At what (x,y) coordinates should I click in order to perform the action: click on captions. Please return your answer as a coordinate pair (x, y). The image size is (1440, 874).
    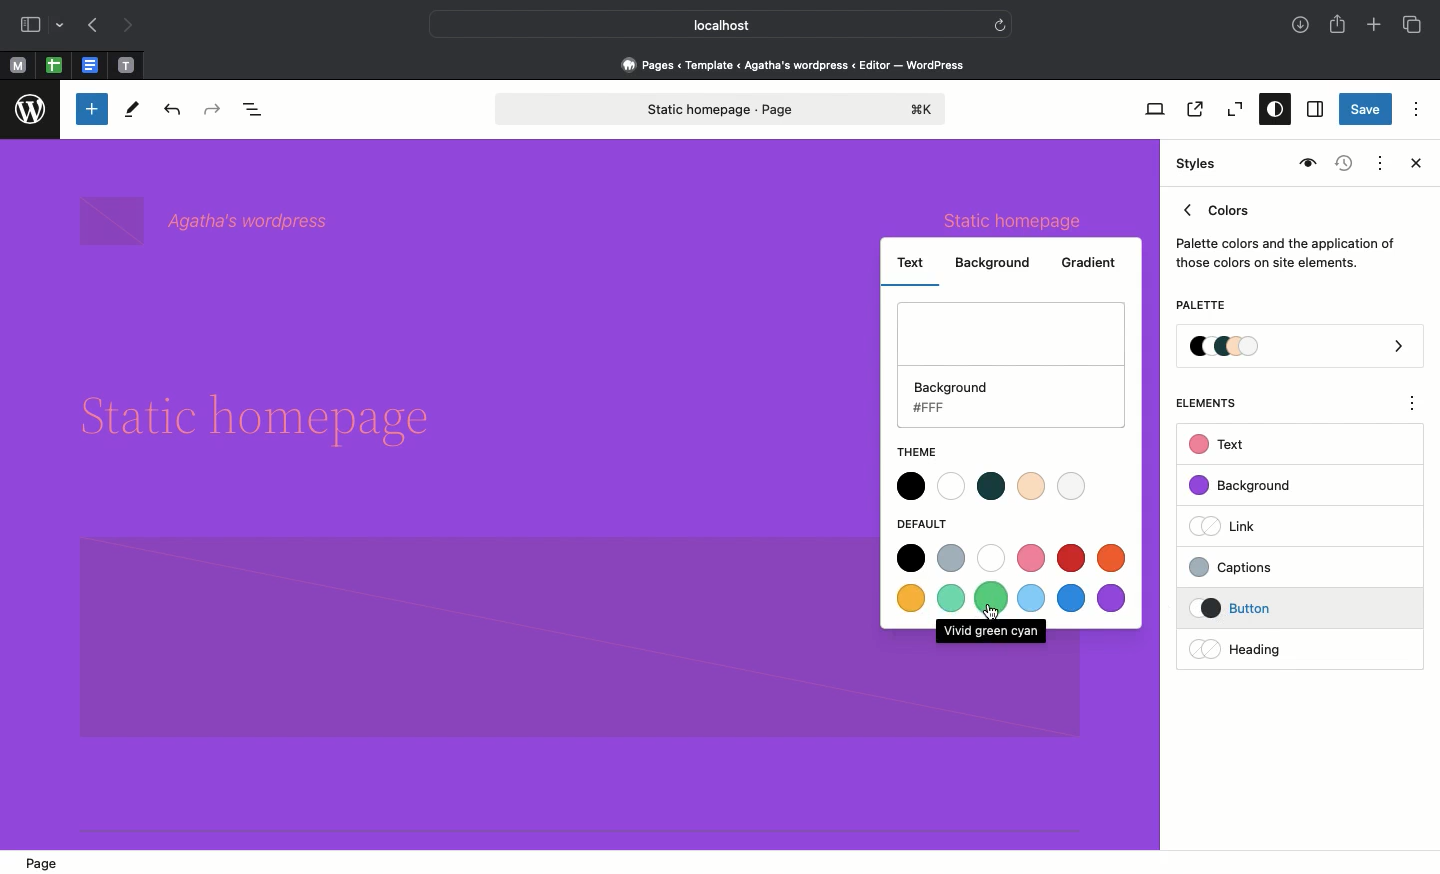
    Looking at the image, I should click on (1266, 564).